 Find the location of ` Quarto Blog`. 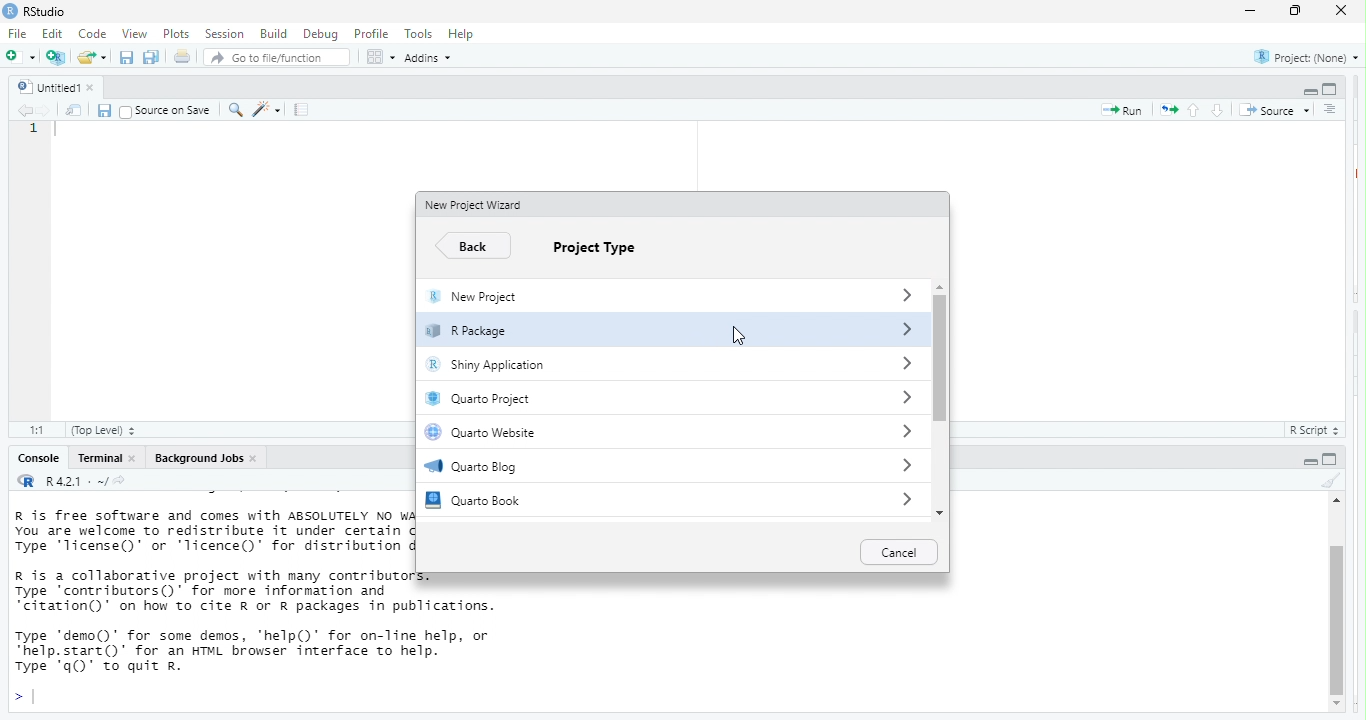

 Quarto Blog is located at coordinates (635, 468).